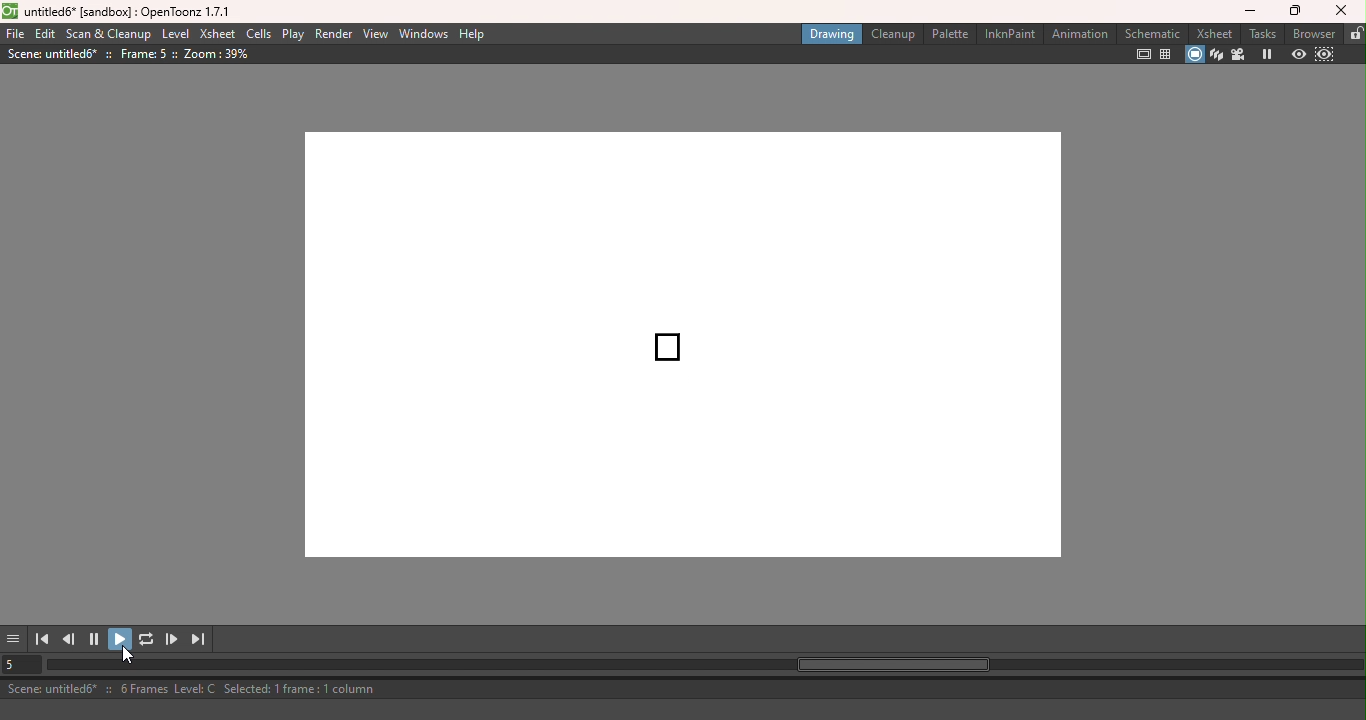  Describe the element at coordinates (1155, 34) in the screenshot. I see `Schematic` at that location.